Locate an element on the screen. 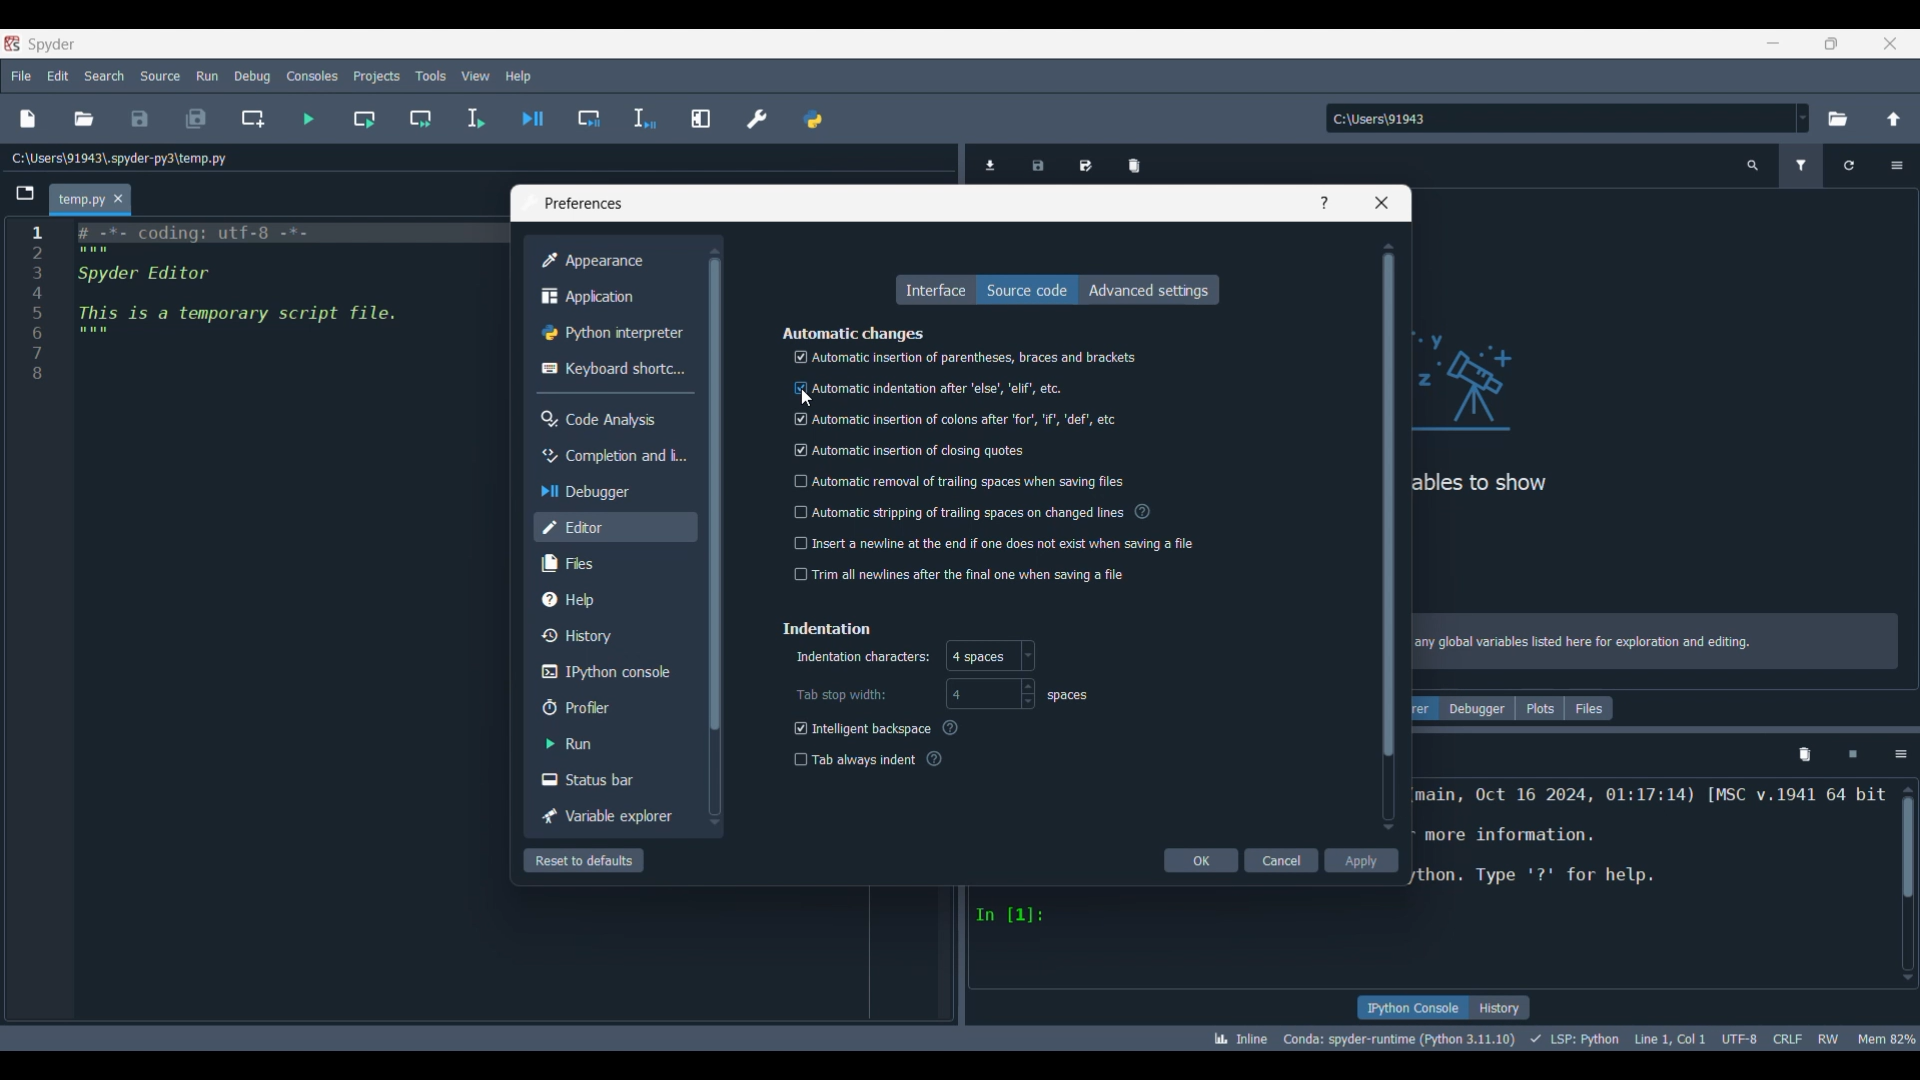 The height and width of the screenshot is (1080, 1920). Debug cell is located at coordinates (589, 118).